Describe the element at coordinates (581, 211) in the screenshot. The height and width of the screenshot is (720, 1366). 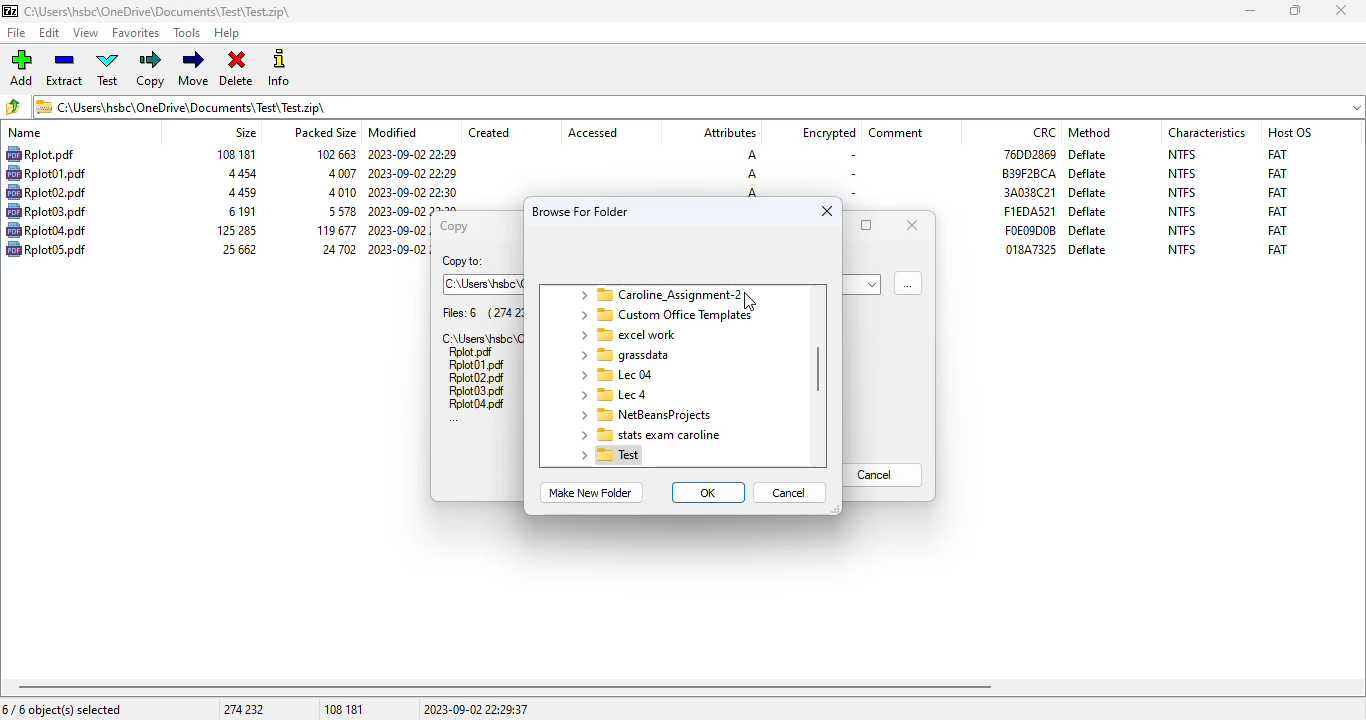
I see `browse for folder` at that location.